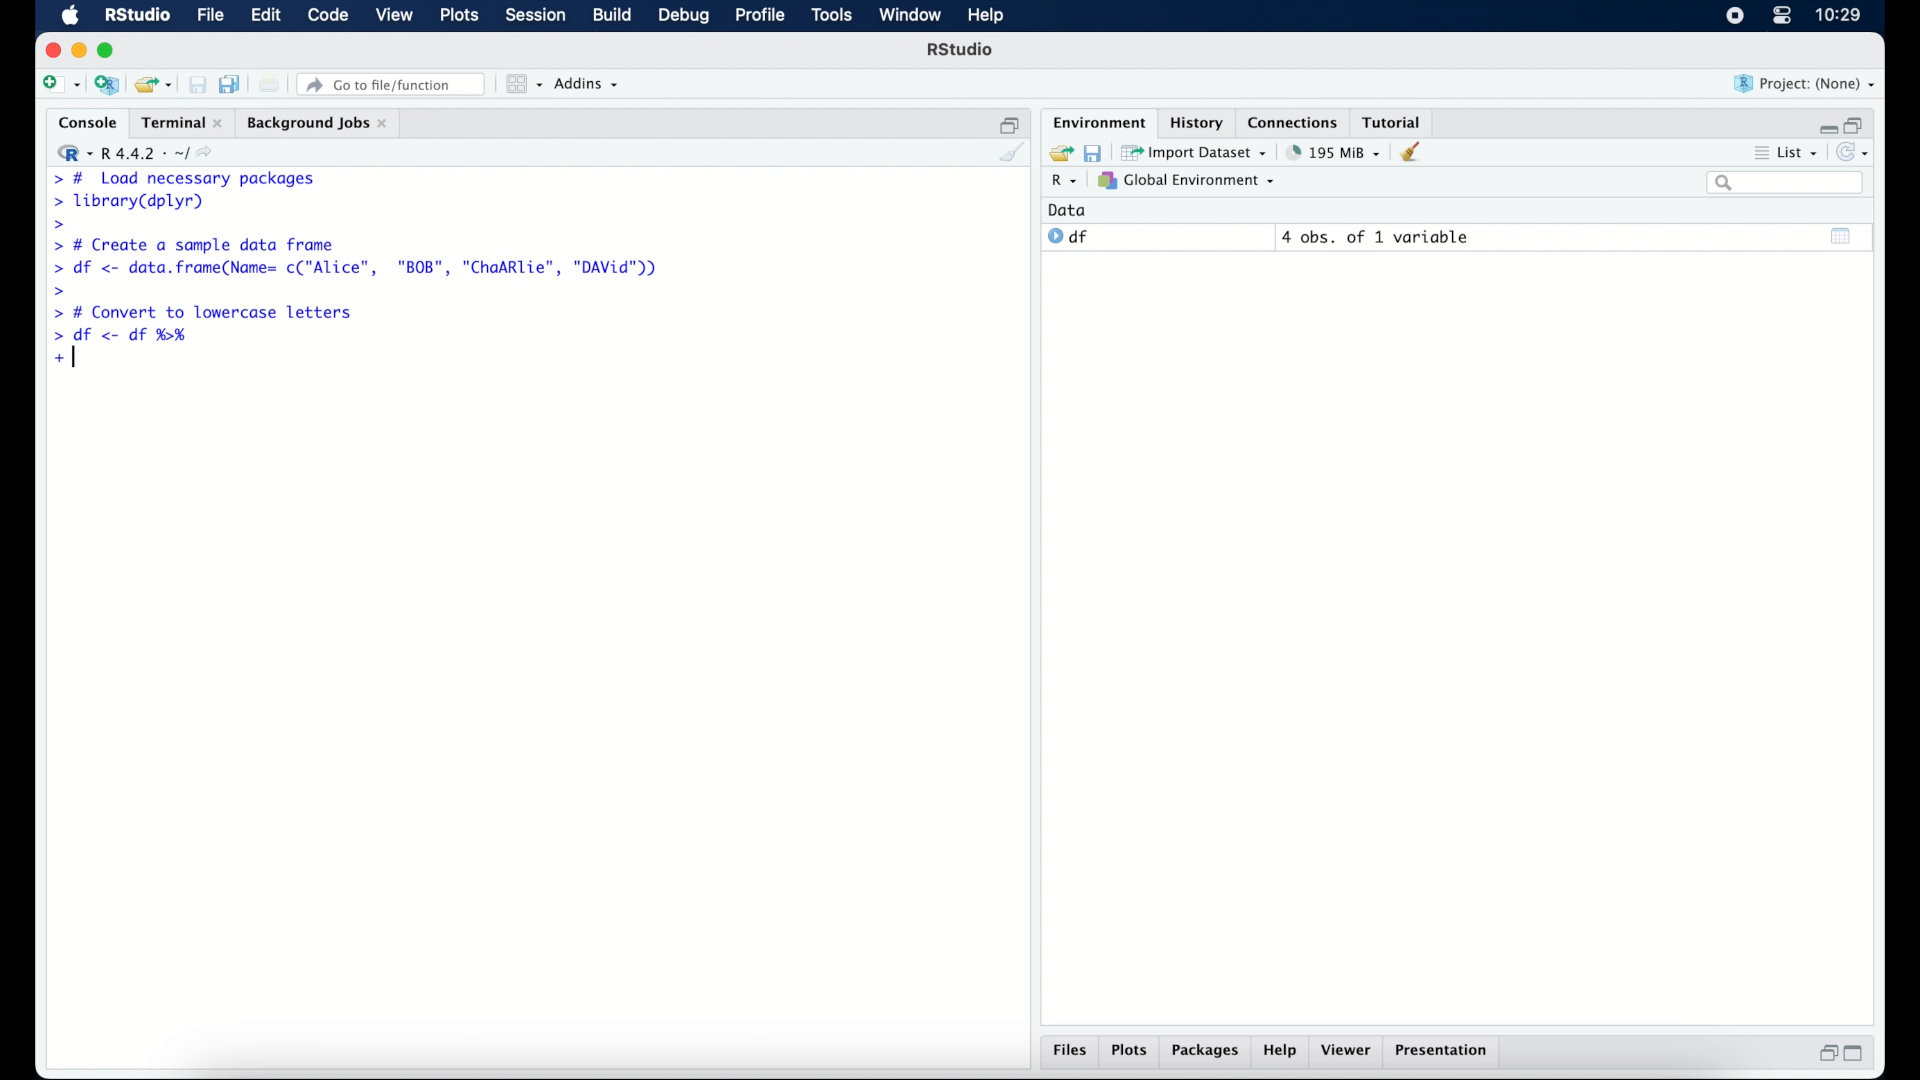 The width and height of the screenshot is (1920, 1080). I want to click on show output  window, so click(1842, 235).